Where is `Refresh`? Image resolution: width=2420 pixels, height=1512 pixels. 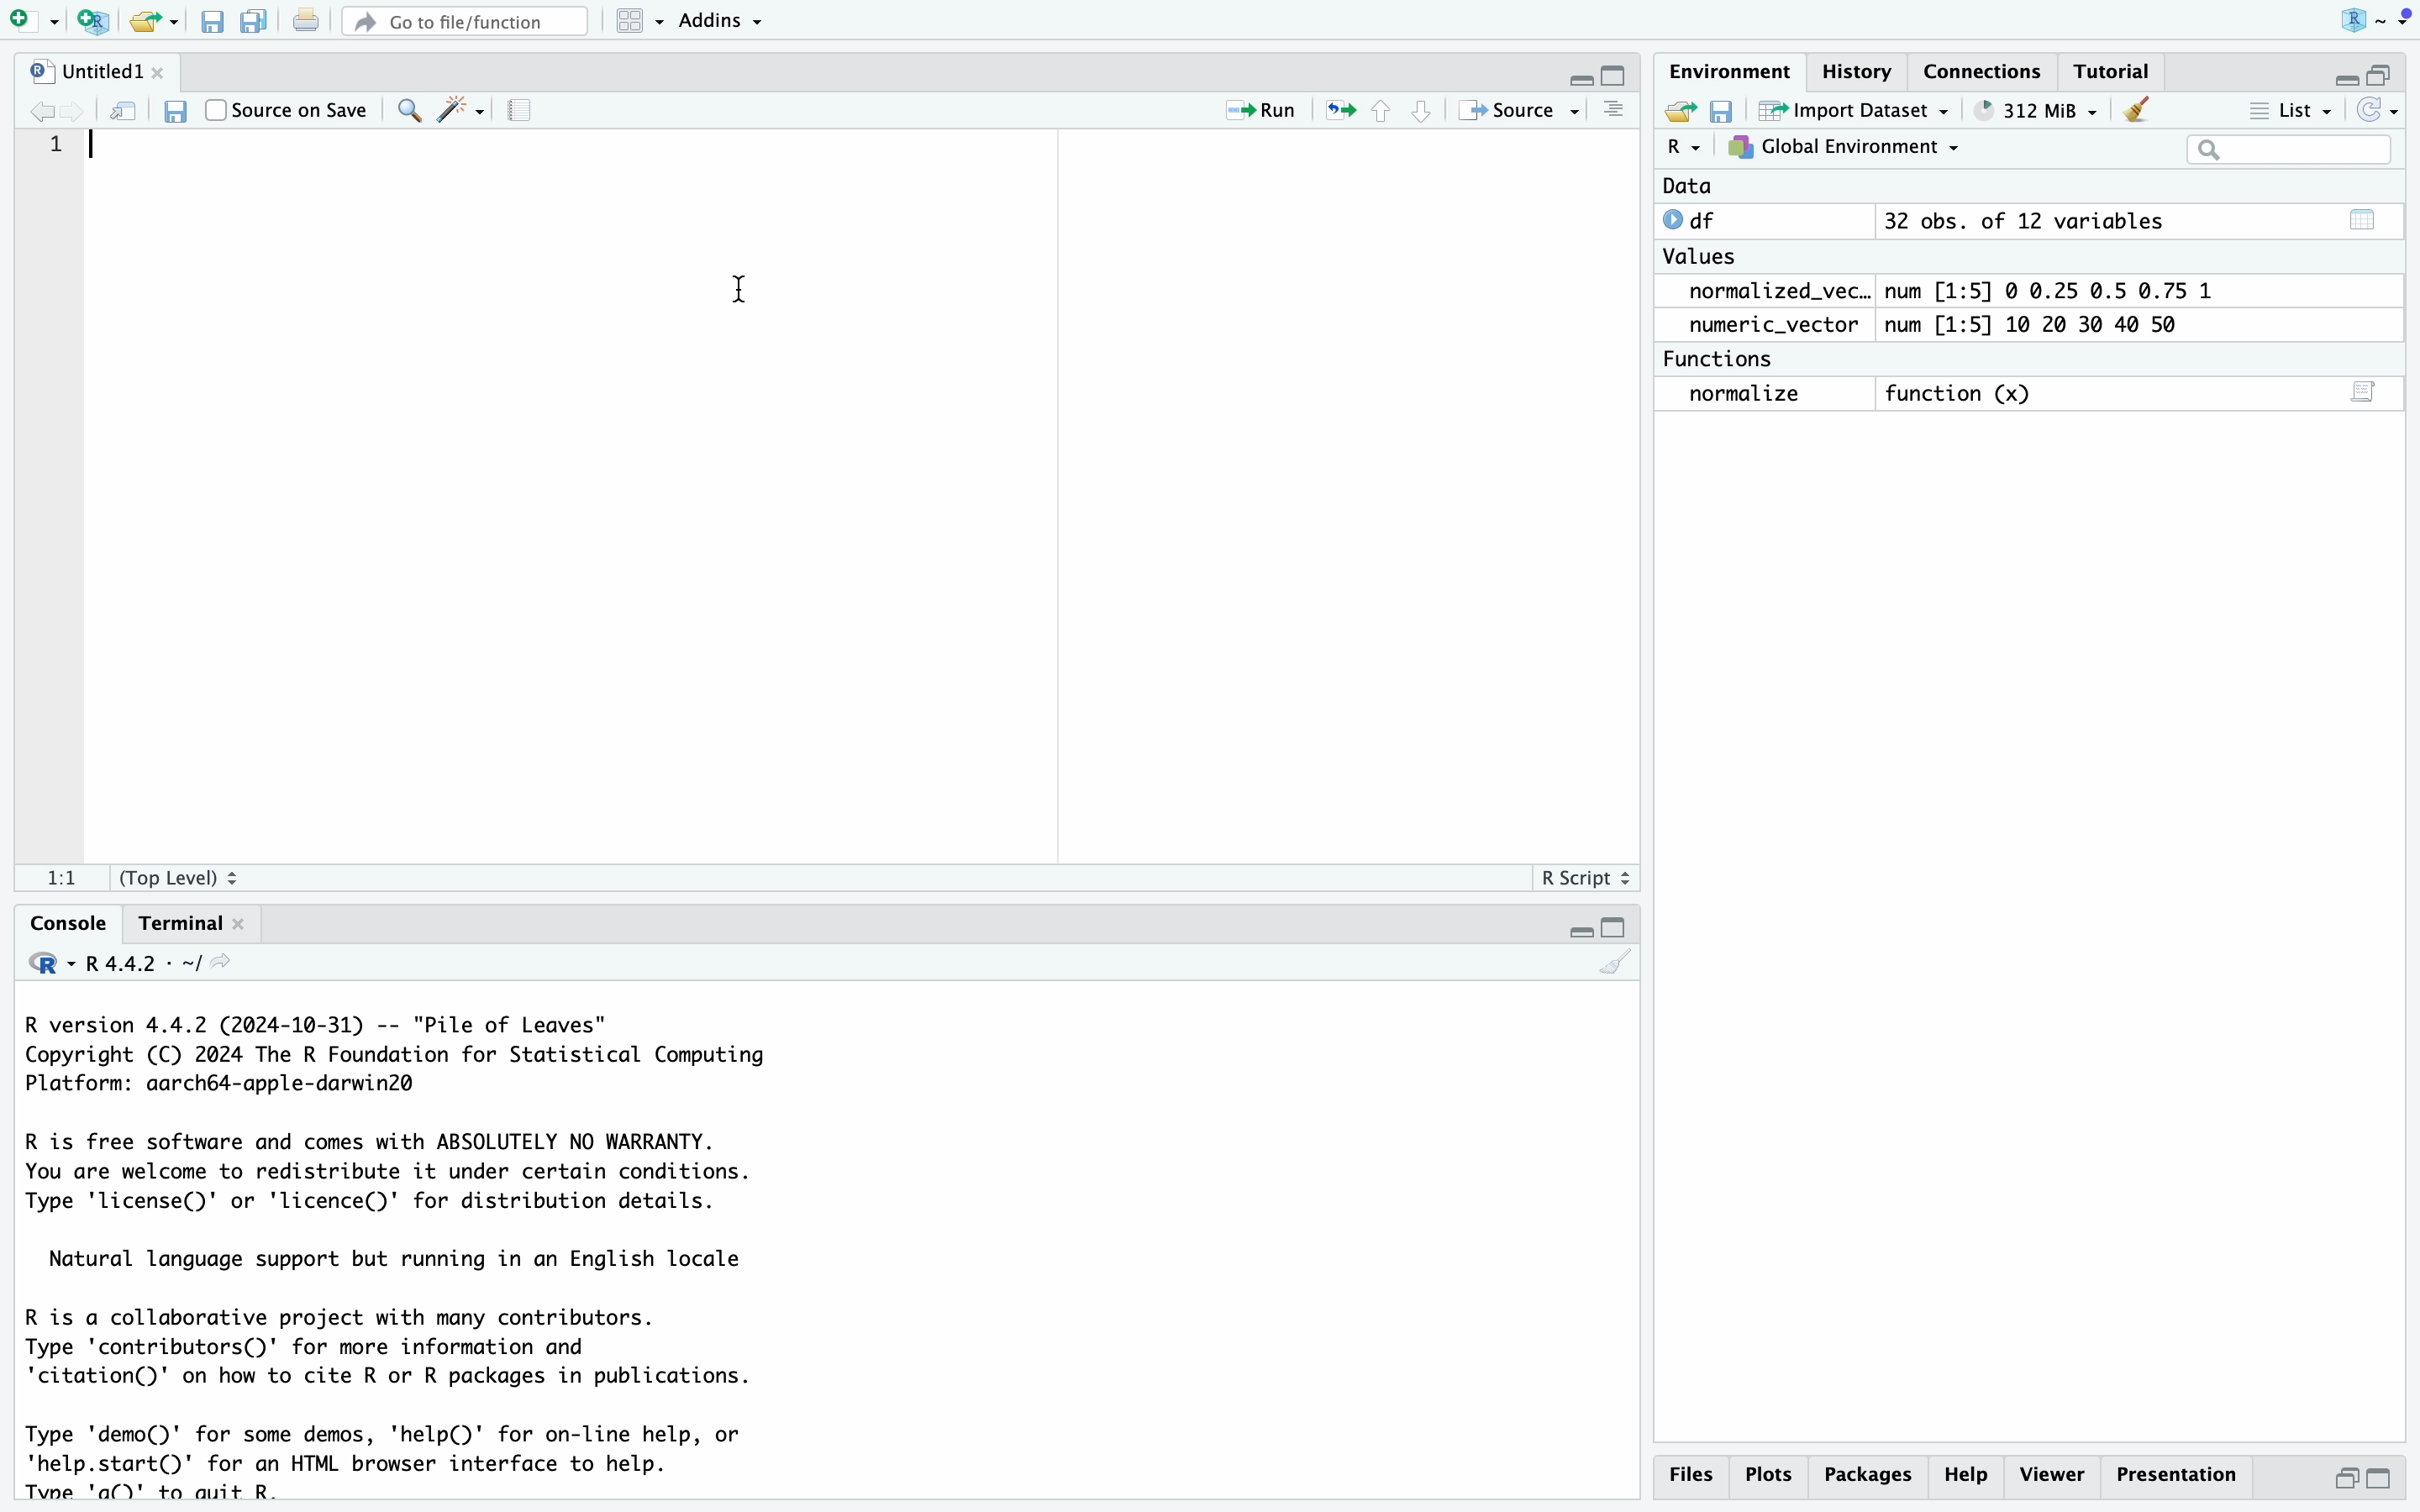
Refresh is located at coordinates (2383, 109).